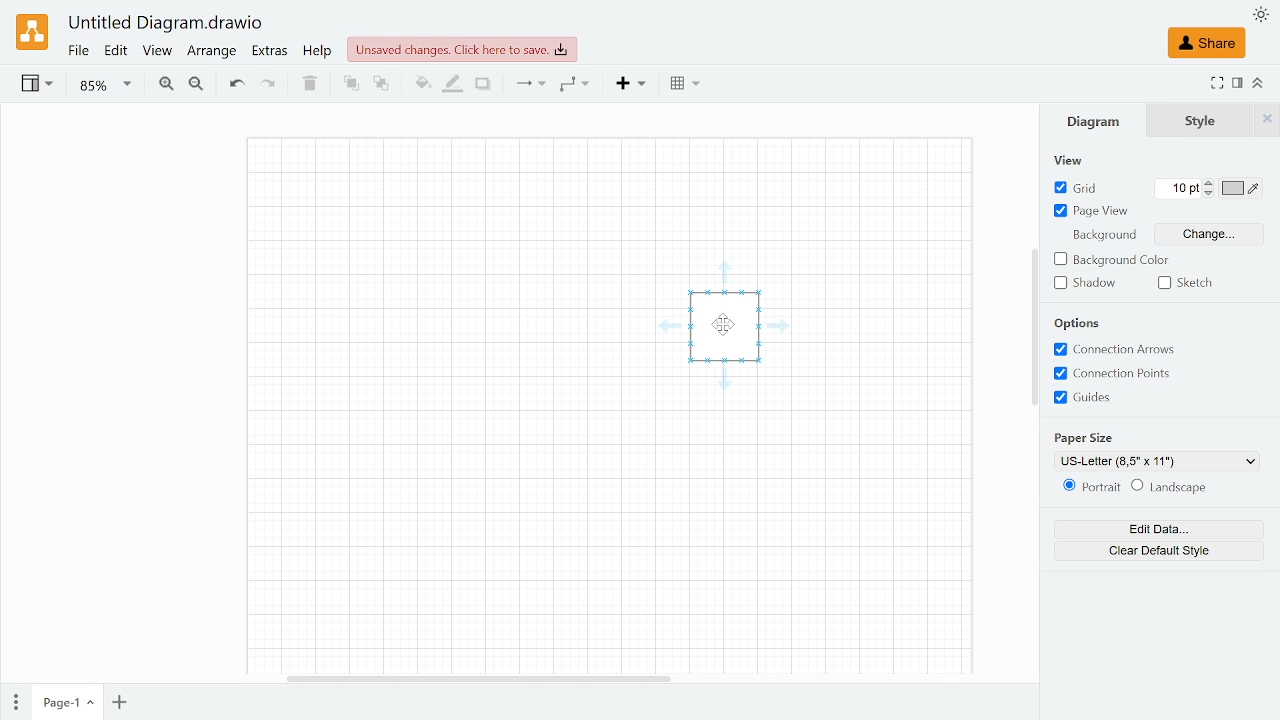 This screenshot has width=1280, height=720. Describe the element at coordinates (1093, 120) in the screenshot. I see `Diagram` at that location.